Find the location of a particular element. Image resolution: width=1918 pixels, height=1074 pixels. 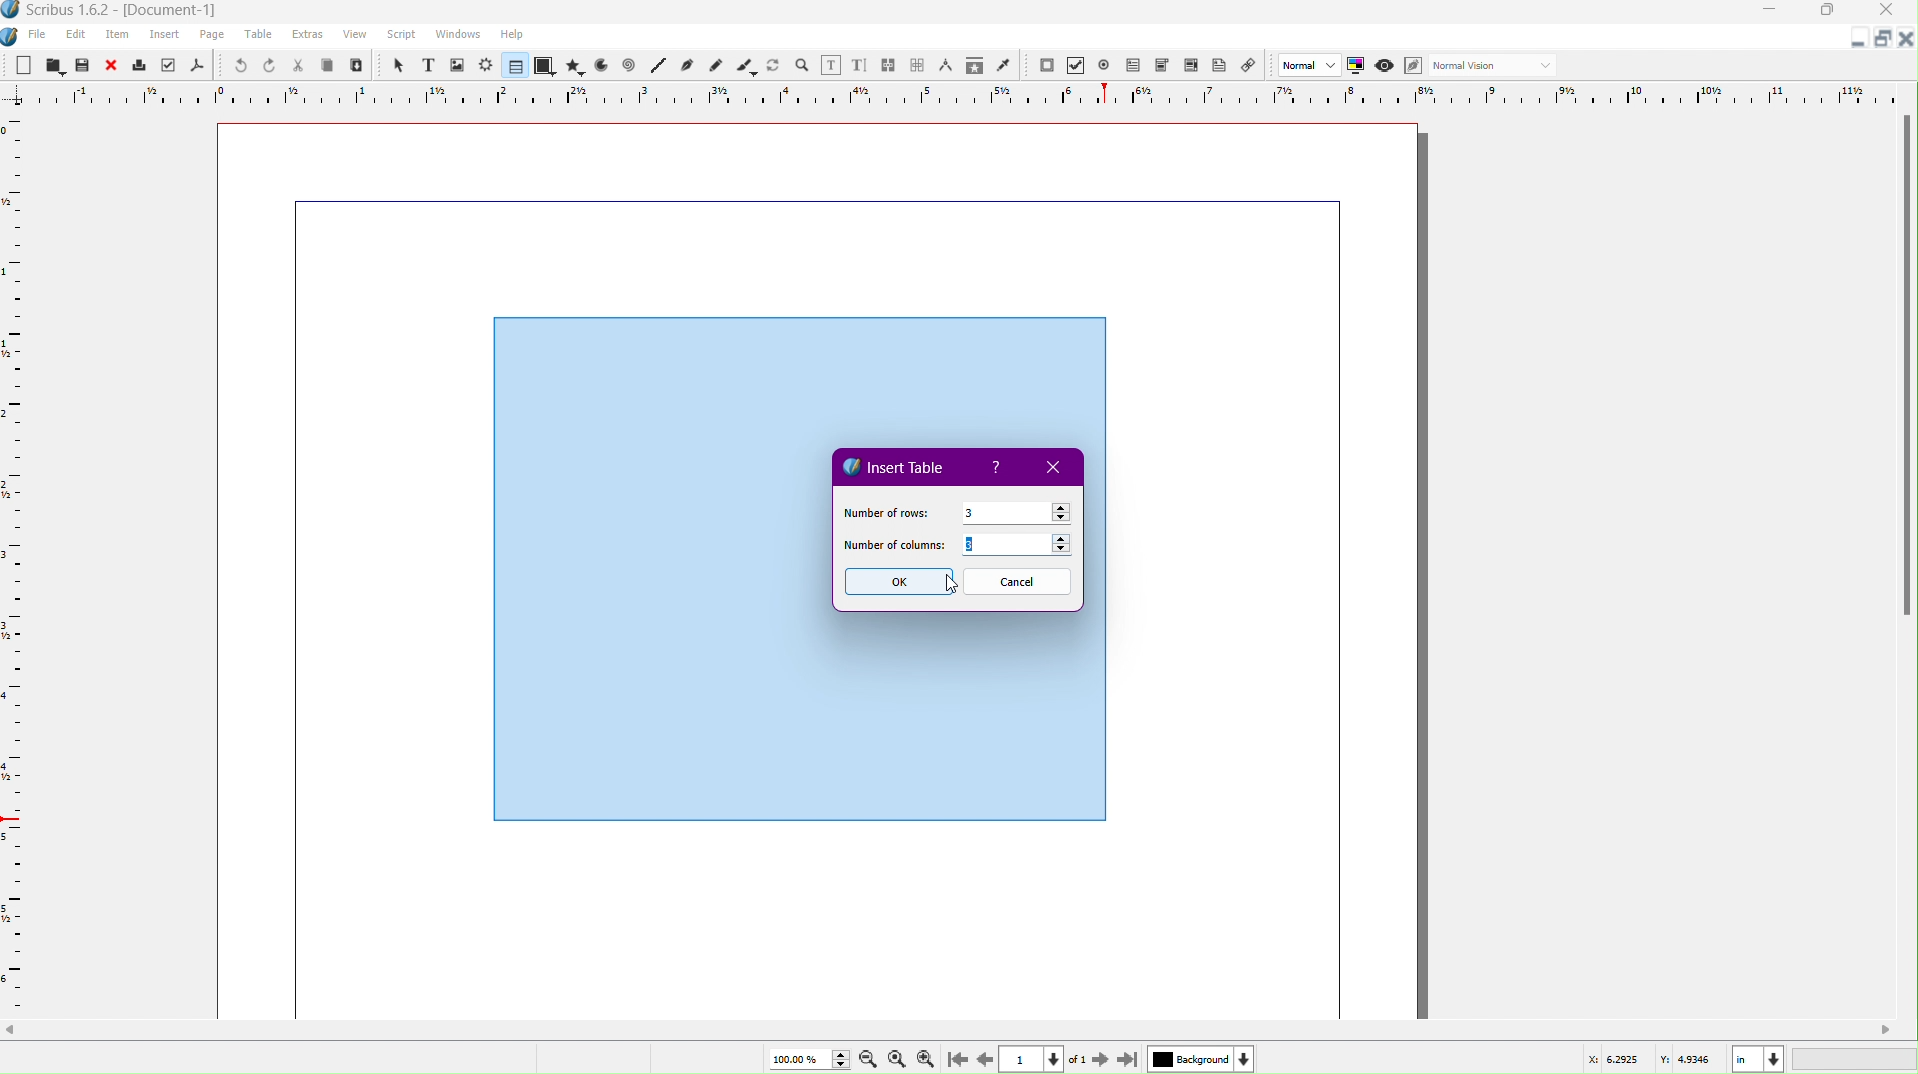

Select Item is located at coordinates (397, 64).